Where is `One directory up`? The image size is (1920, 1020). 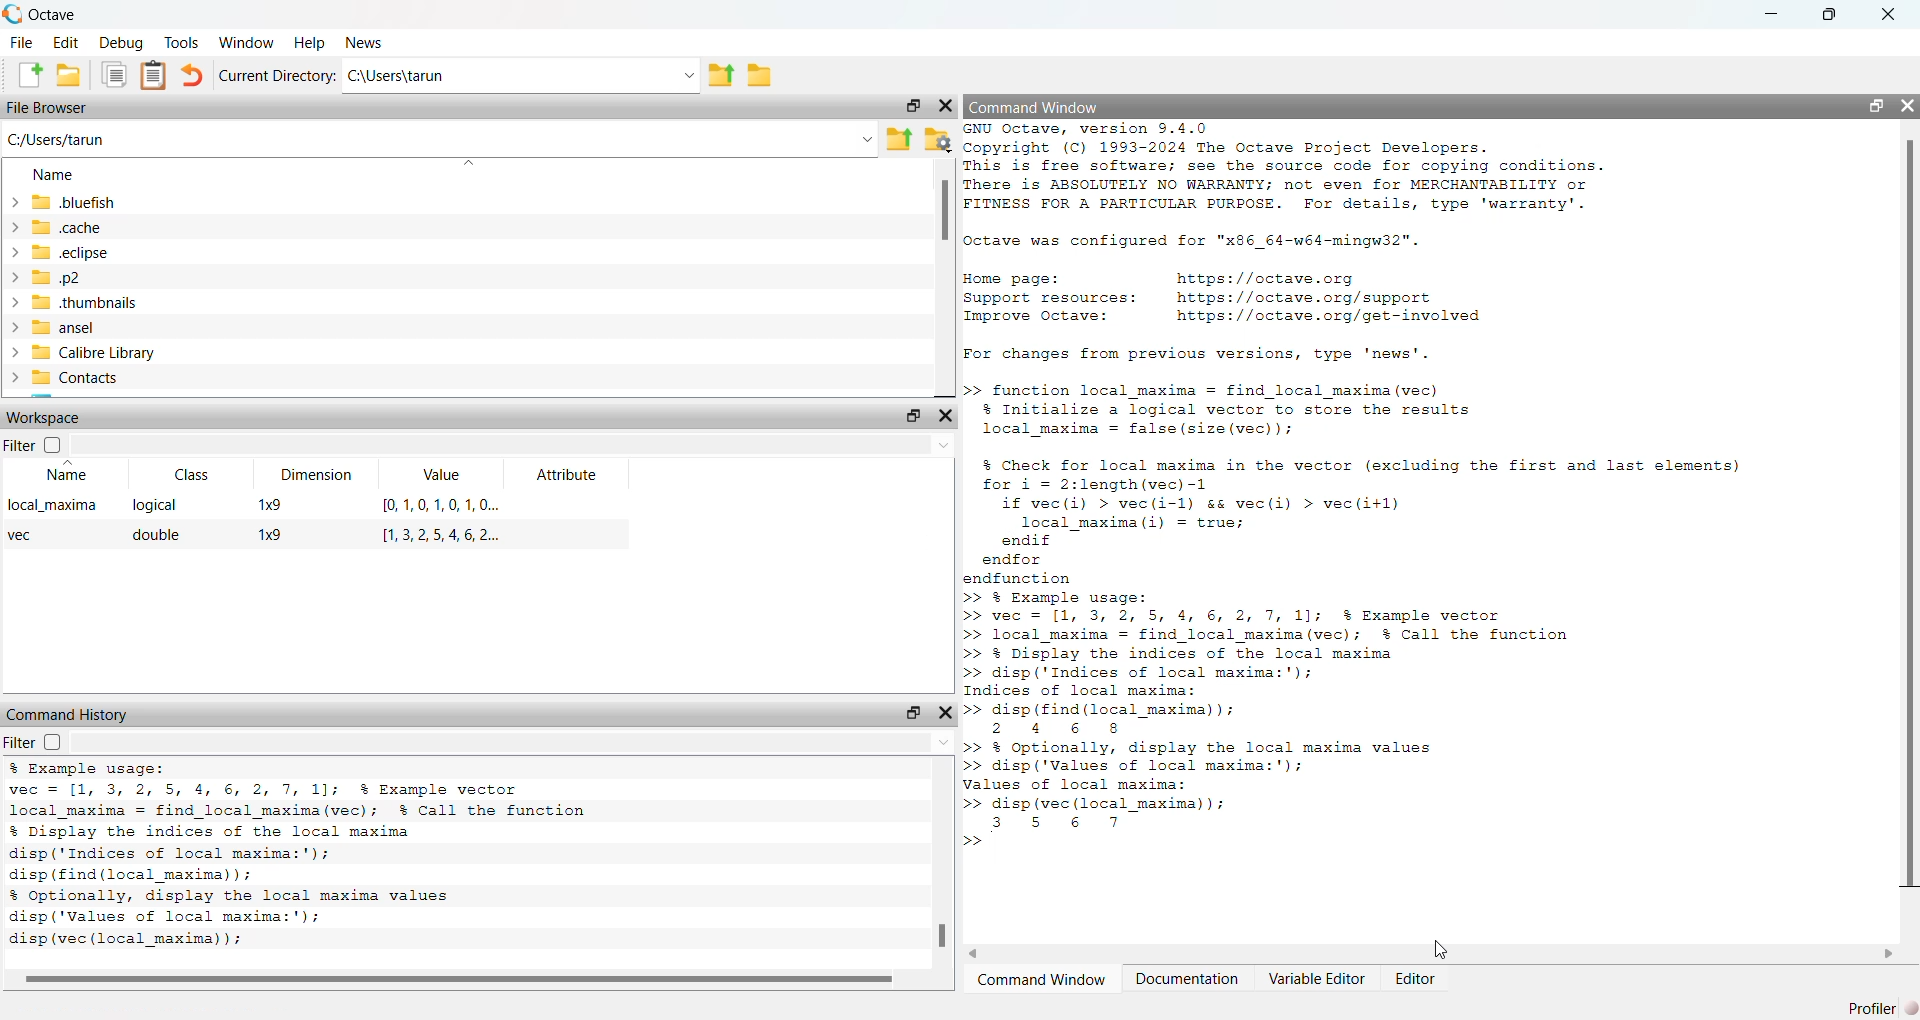 One directory up is located at coordinates (898, 138).